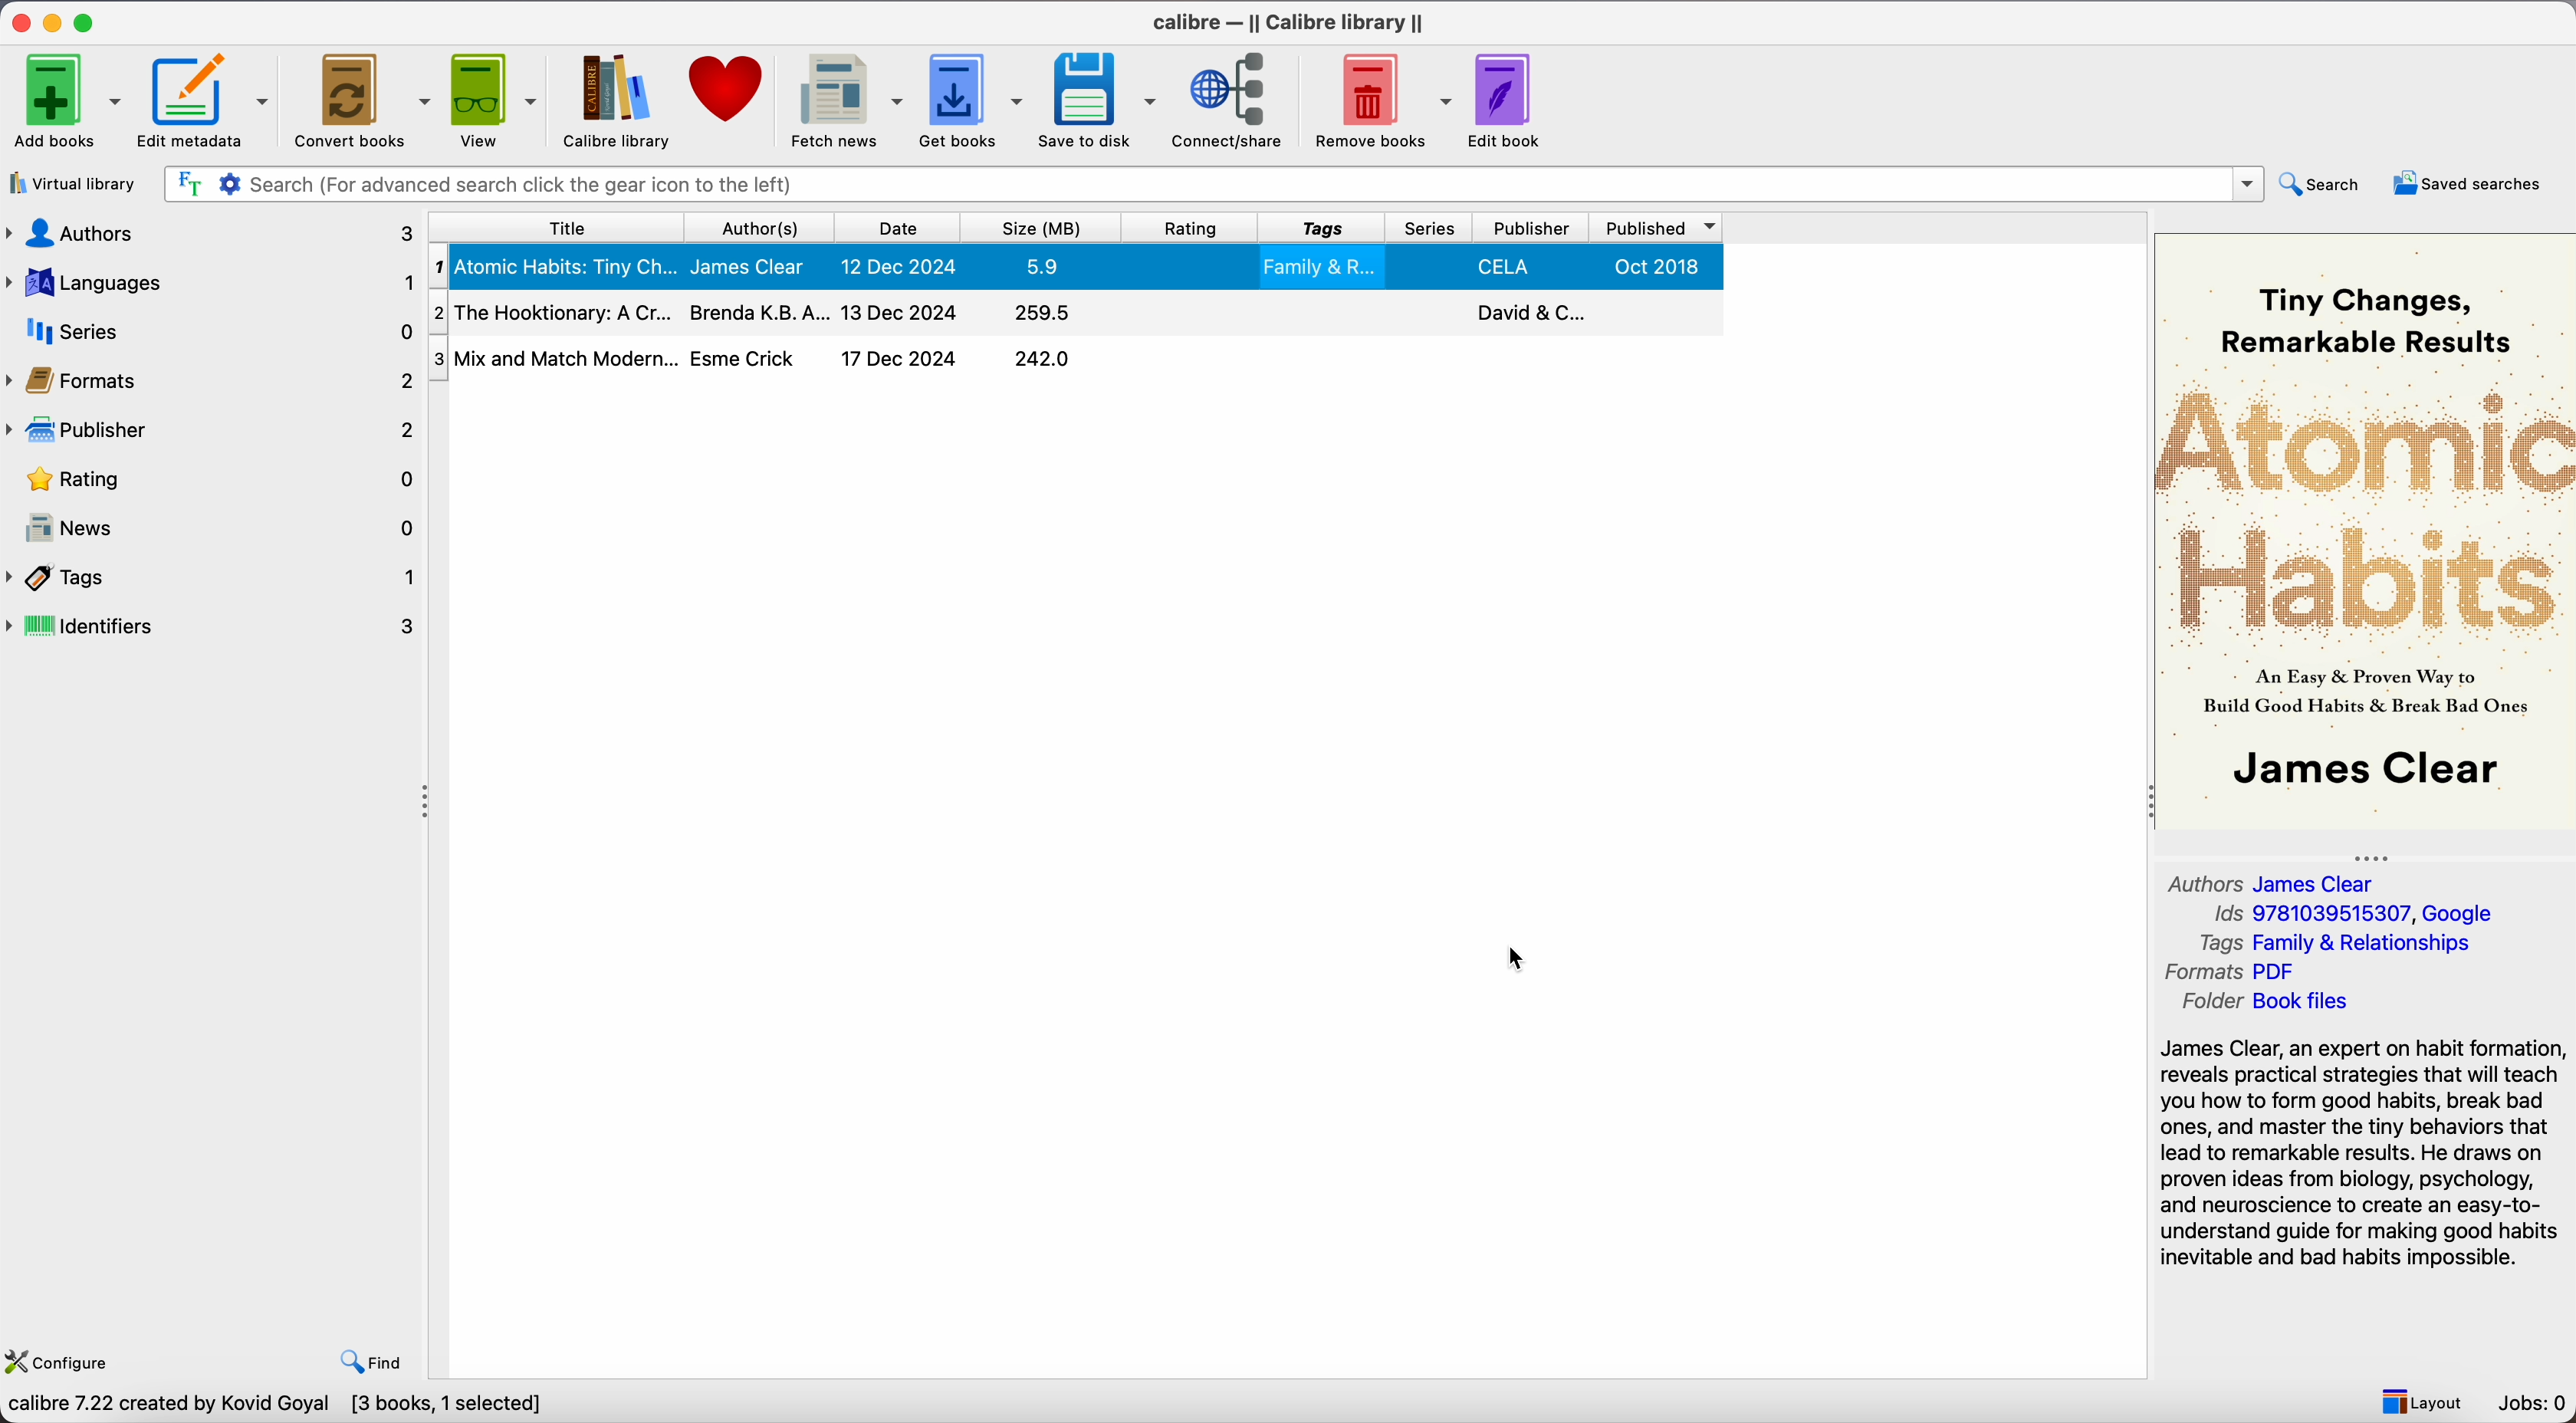 This screenshot has height=1423, width=2576. What do you see at coordinates (360, 100) in the screenshot?
I see `convert books` at bounding box center [360, 100].